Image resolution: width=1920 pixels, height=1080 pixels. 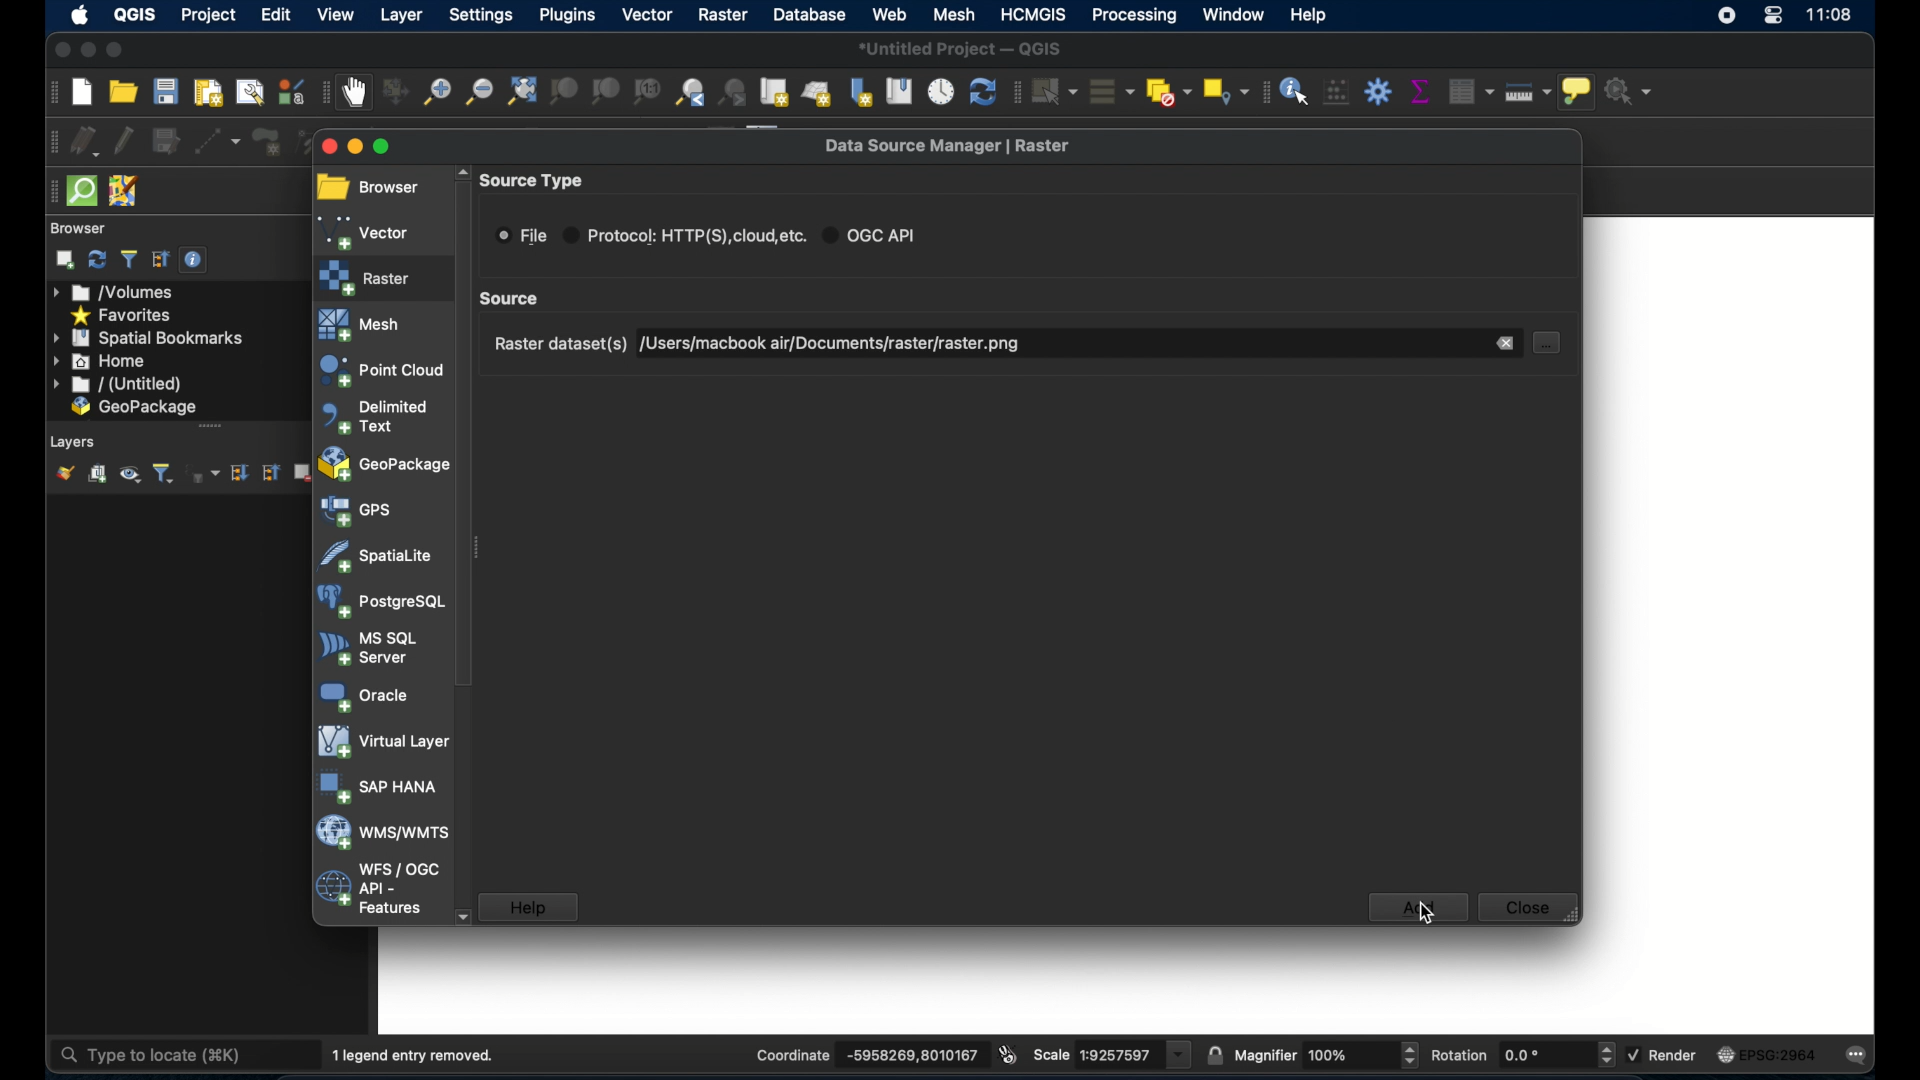 What do you see at coordinates (1774, 1054) in the screenshot?
I see `current csr` at bounding box center [1774, 1054].